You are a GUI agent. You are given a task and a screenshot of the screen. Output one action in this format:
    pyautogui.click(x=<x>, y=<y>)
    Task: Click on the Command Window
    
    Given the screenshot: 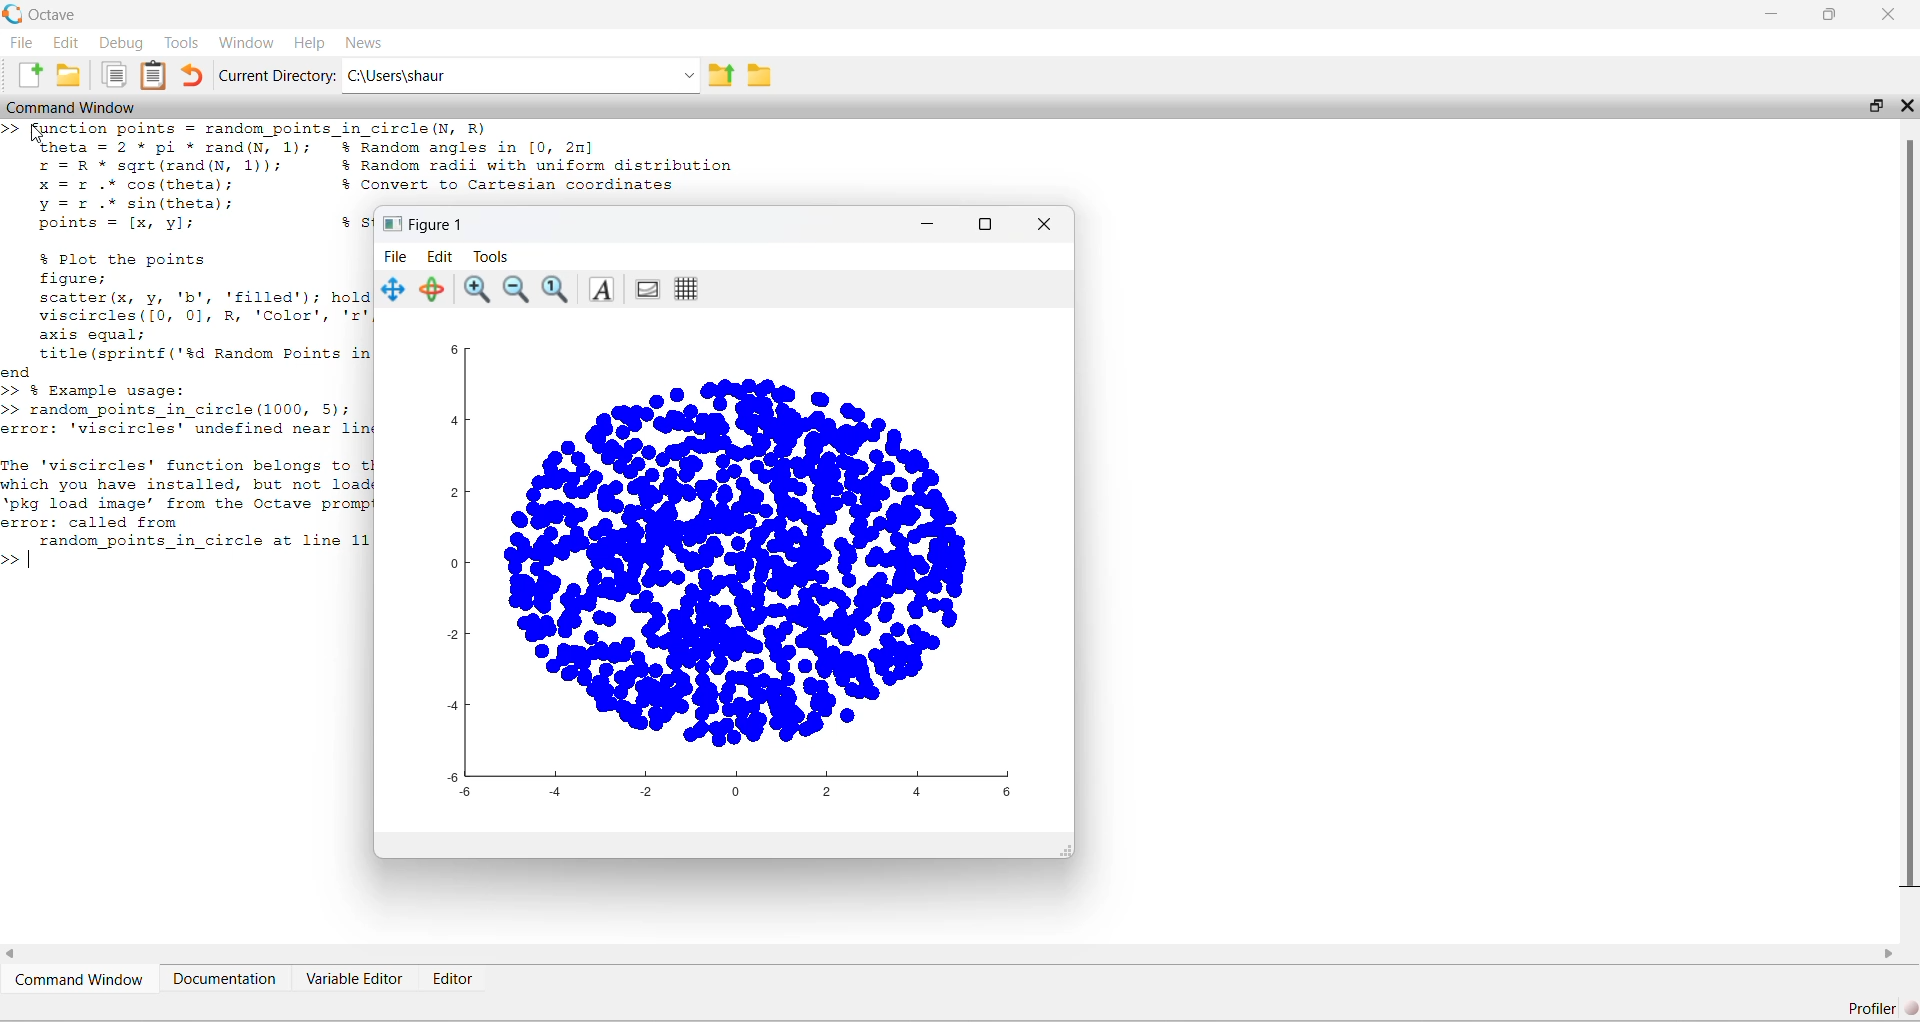 What is the action you would take?
    pyautogui.click(x=81, y=977)
    